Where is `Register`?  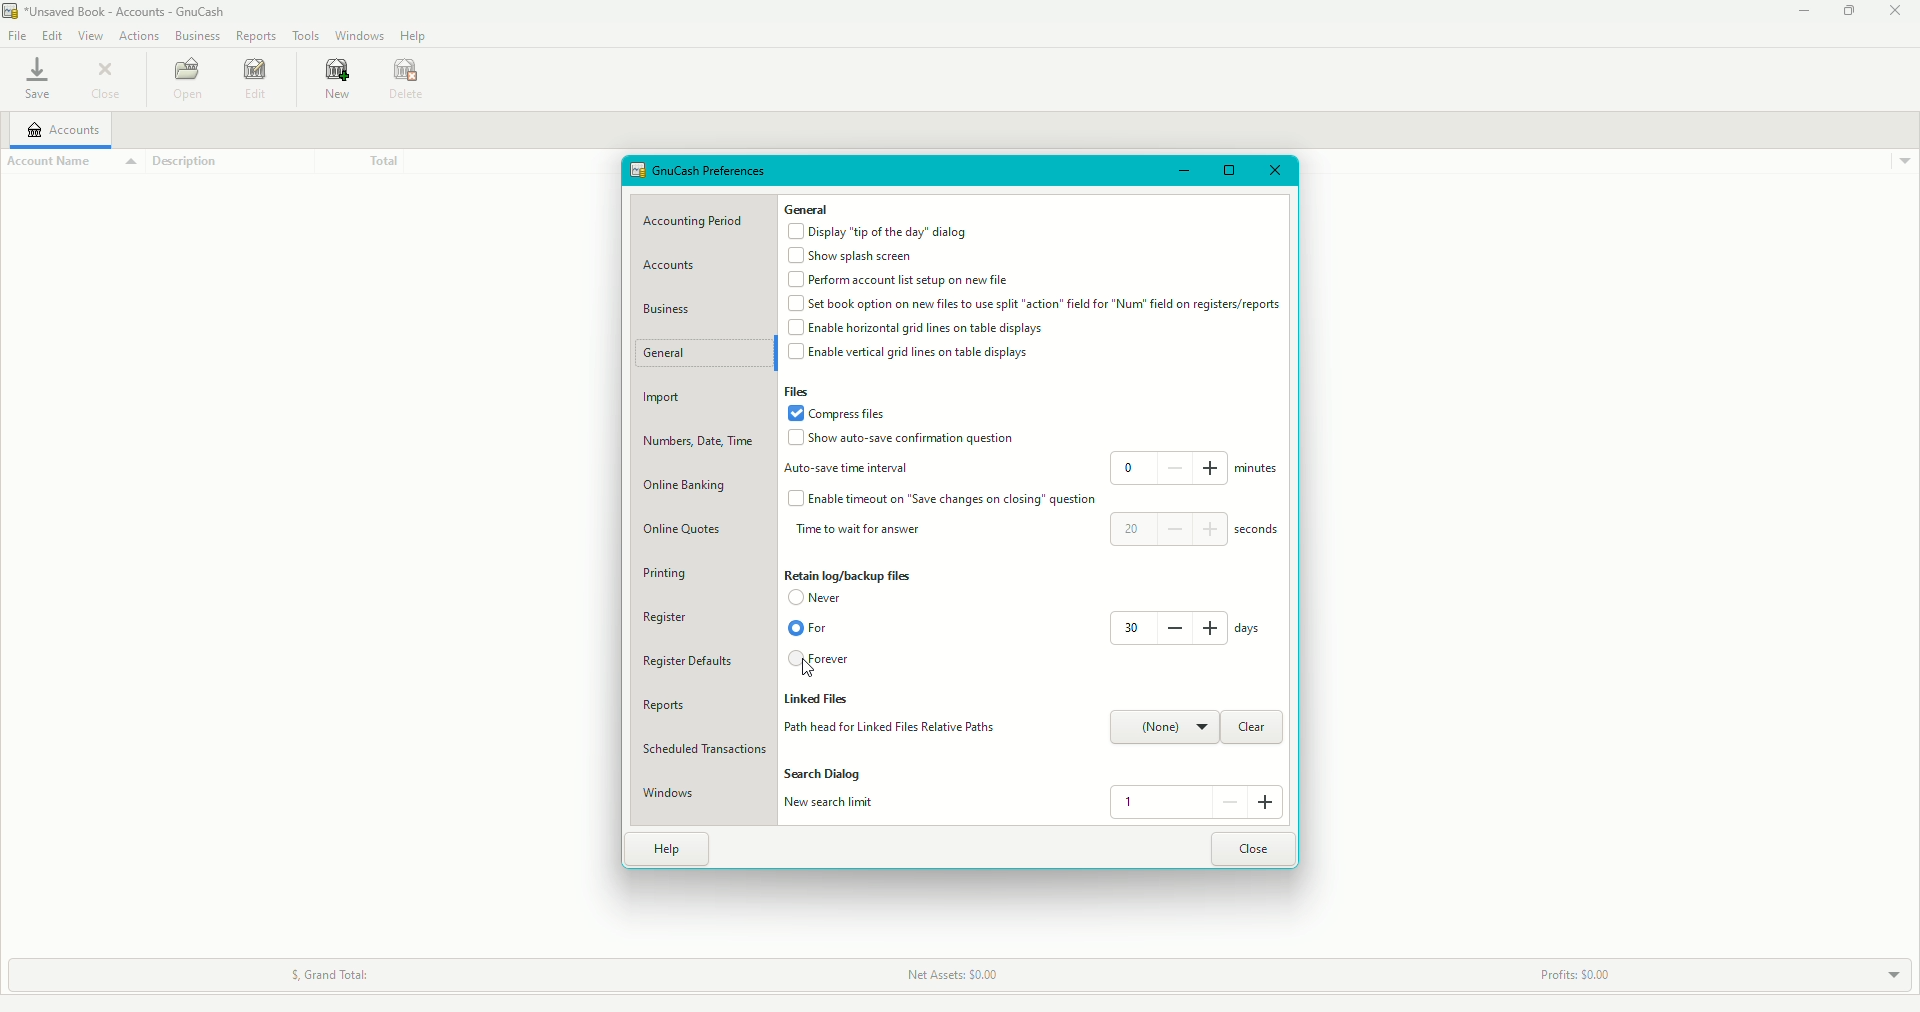
Register is located at coordinates (665, 619).